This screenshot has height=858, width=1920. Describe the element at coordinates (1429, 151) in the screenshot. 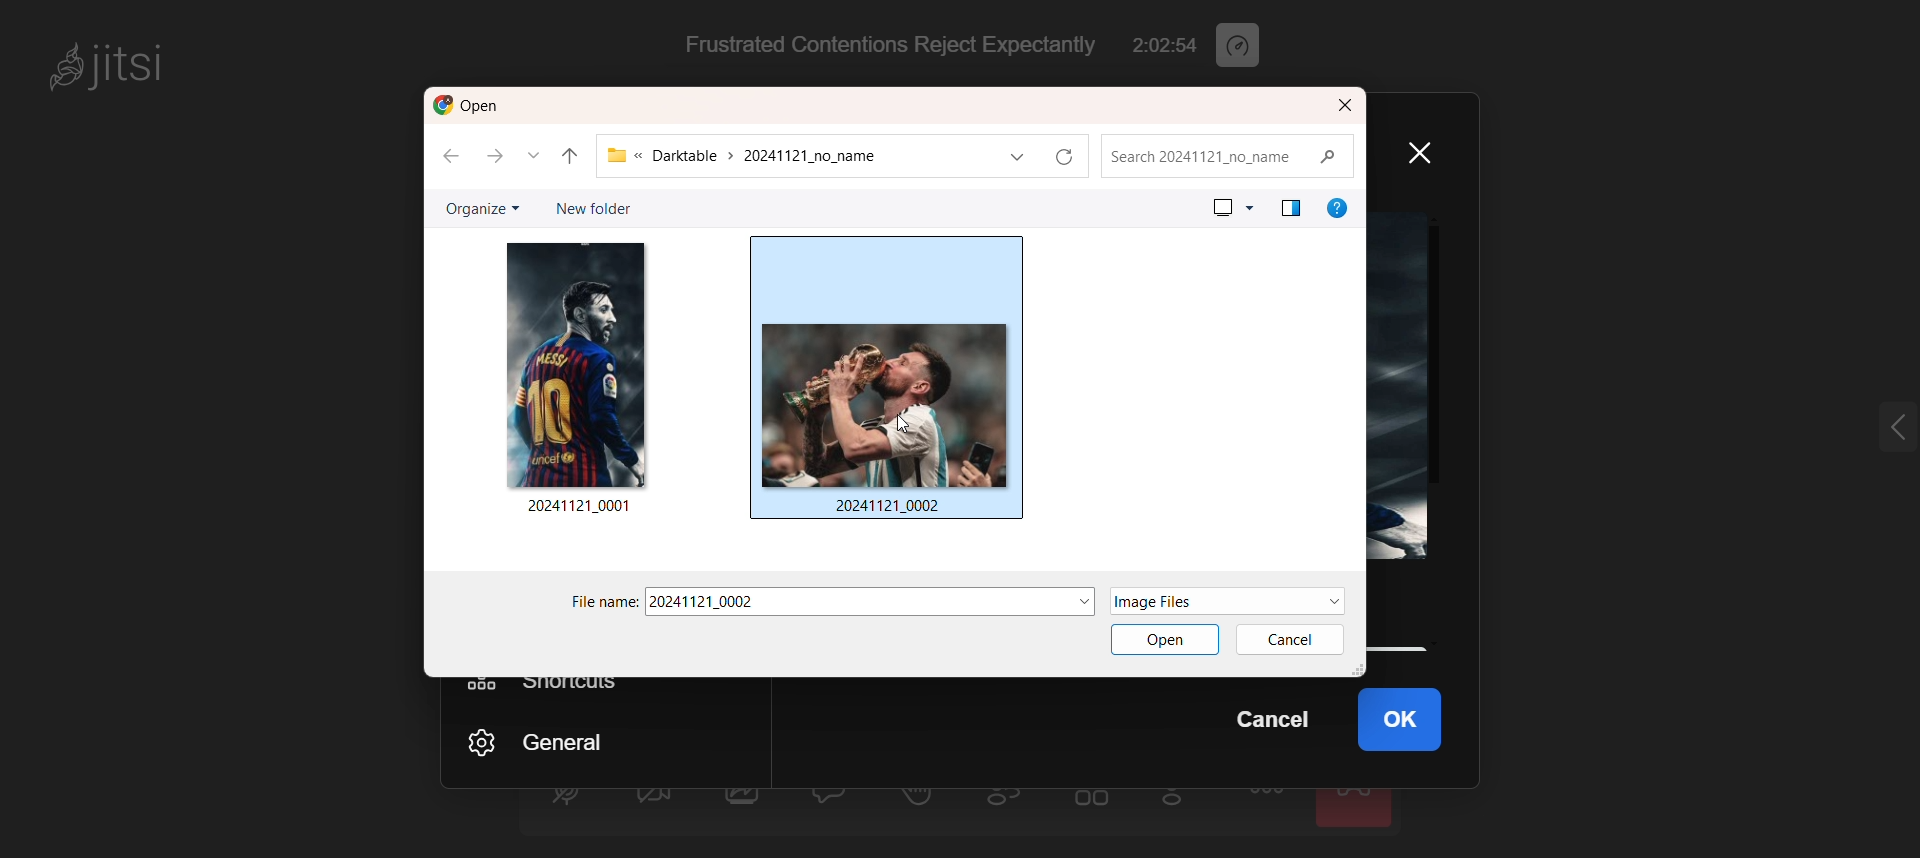

I see `close` at that location.